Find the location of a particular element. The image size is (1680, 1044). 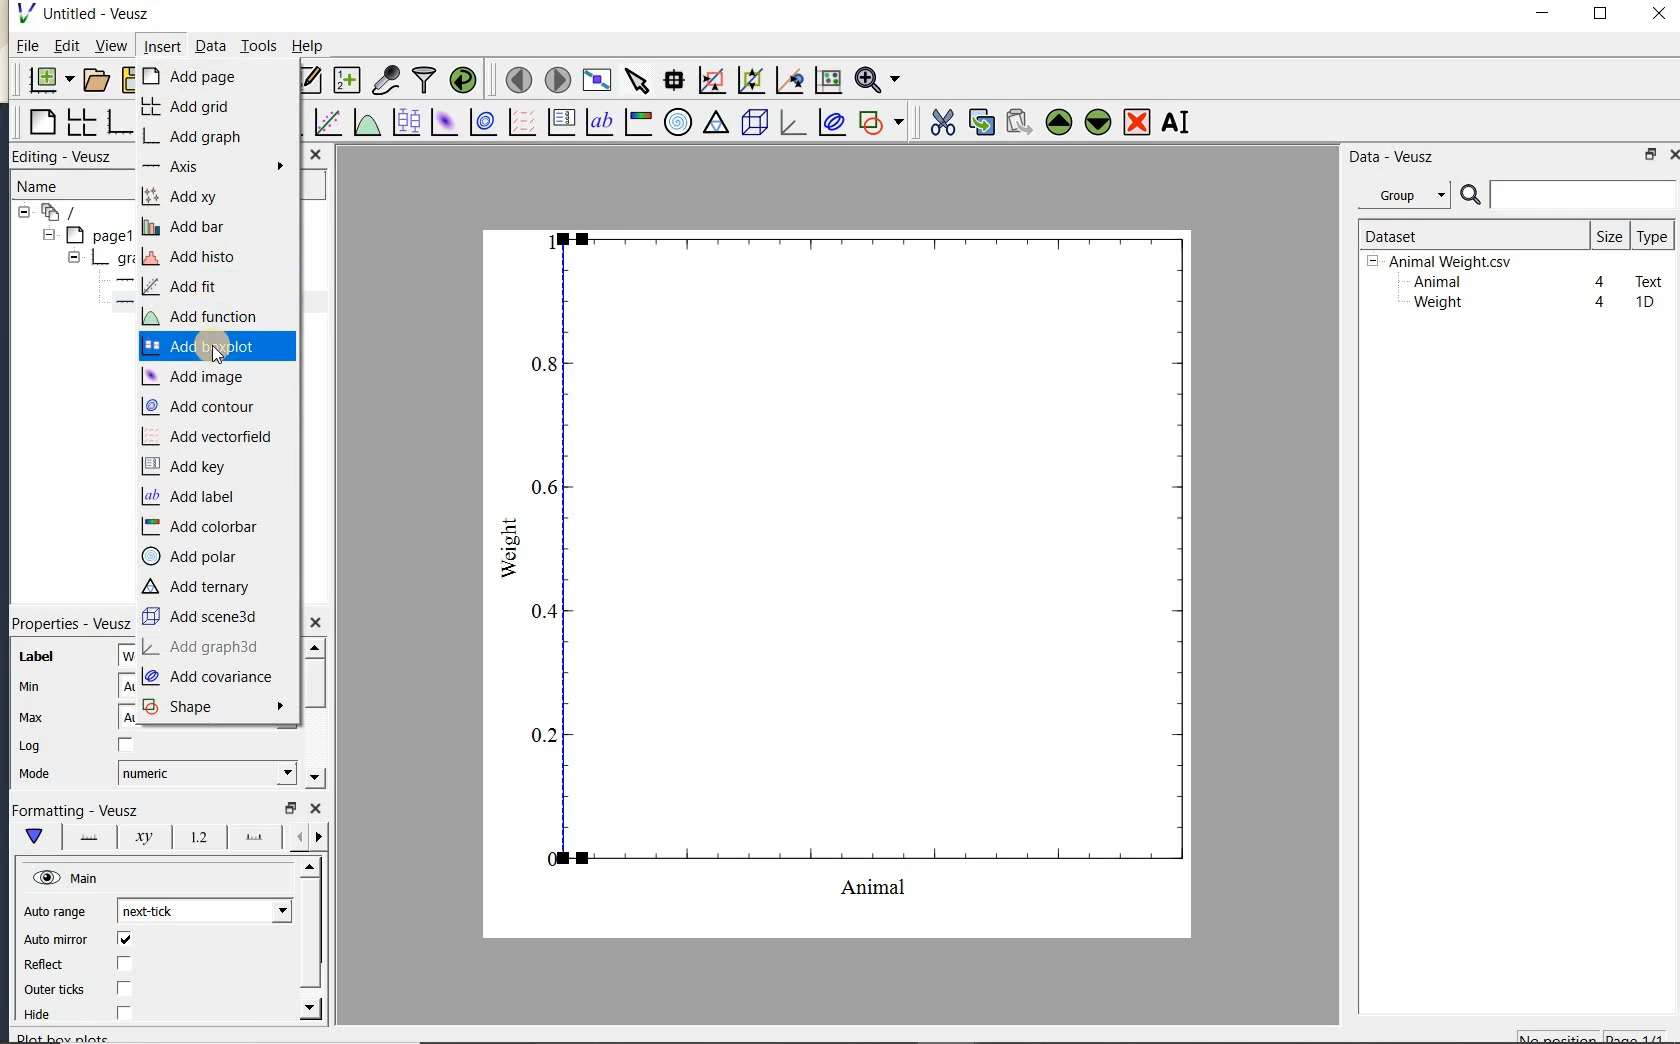

check/uncheck is located at coordinates (126, 746).